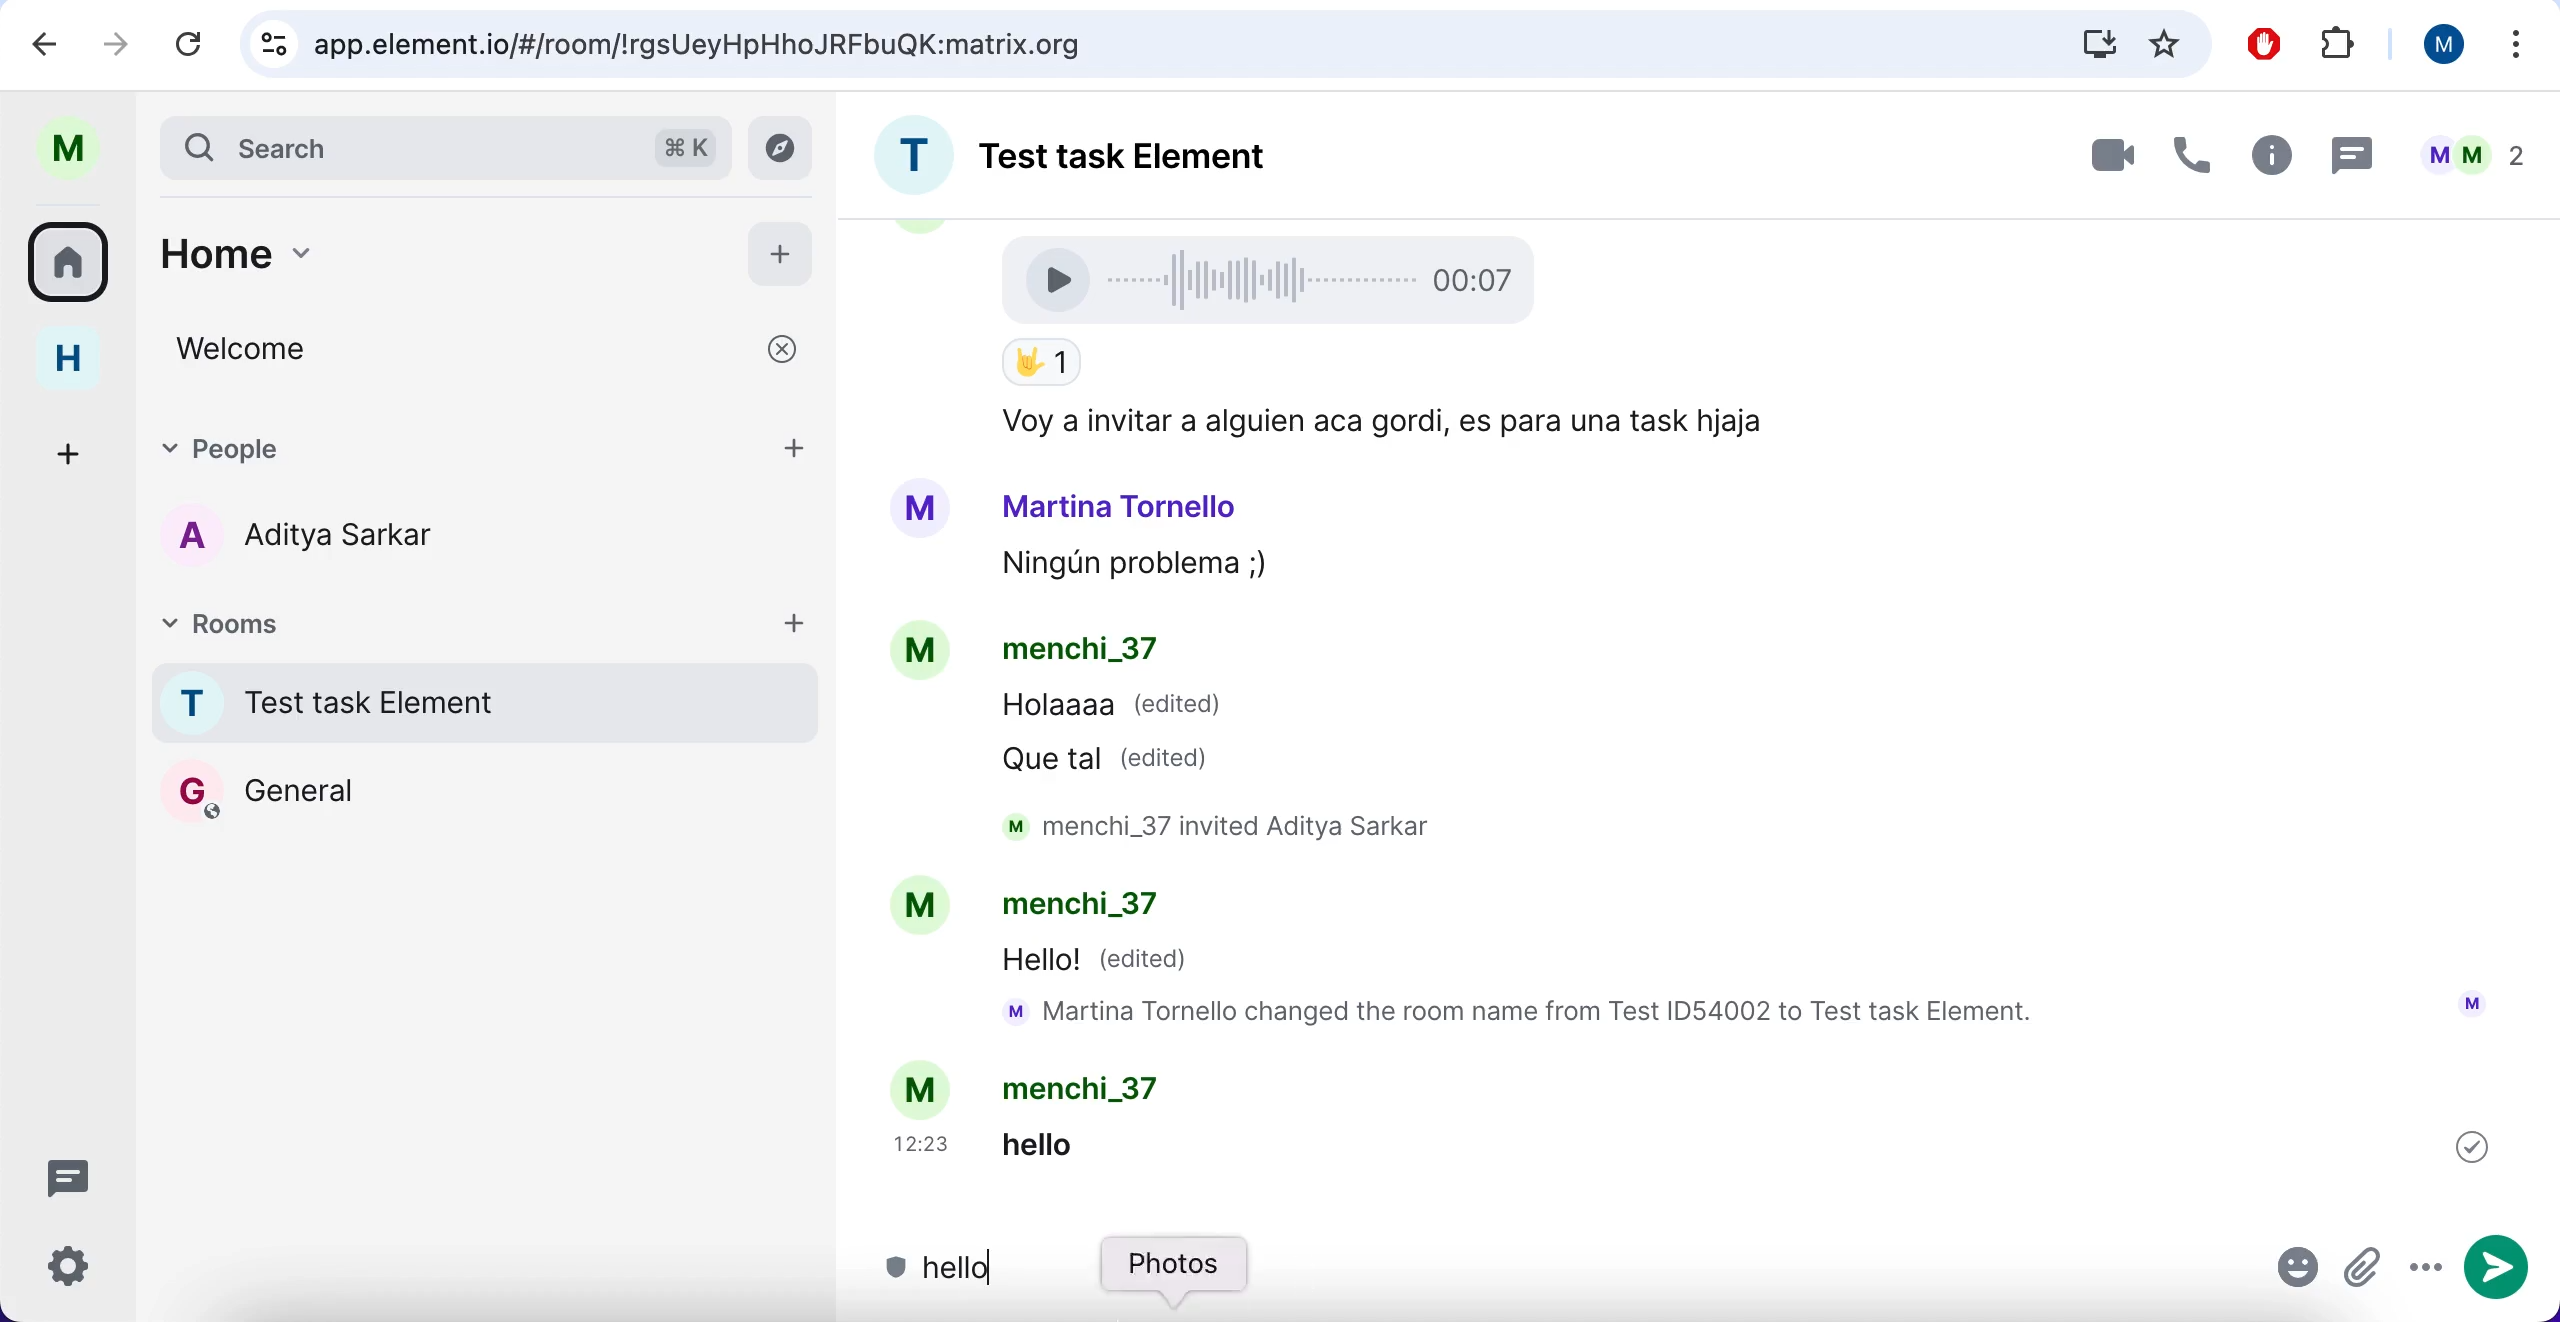 The height and width of the screenshot is (1322, 2560). Describe the element at coordinates (786, 149) in the screenshot. I see `explore rooms` at that location.